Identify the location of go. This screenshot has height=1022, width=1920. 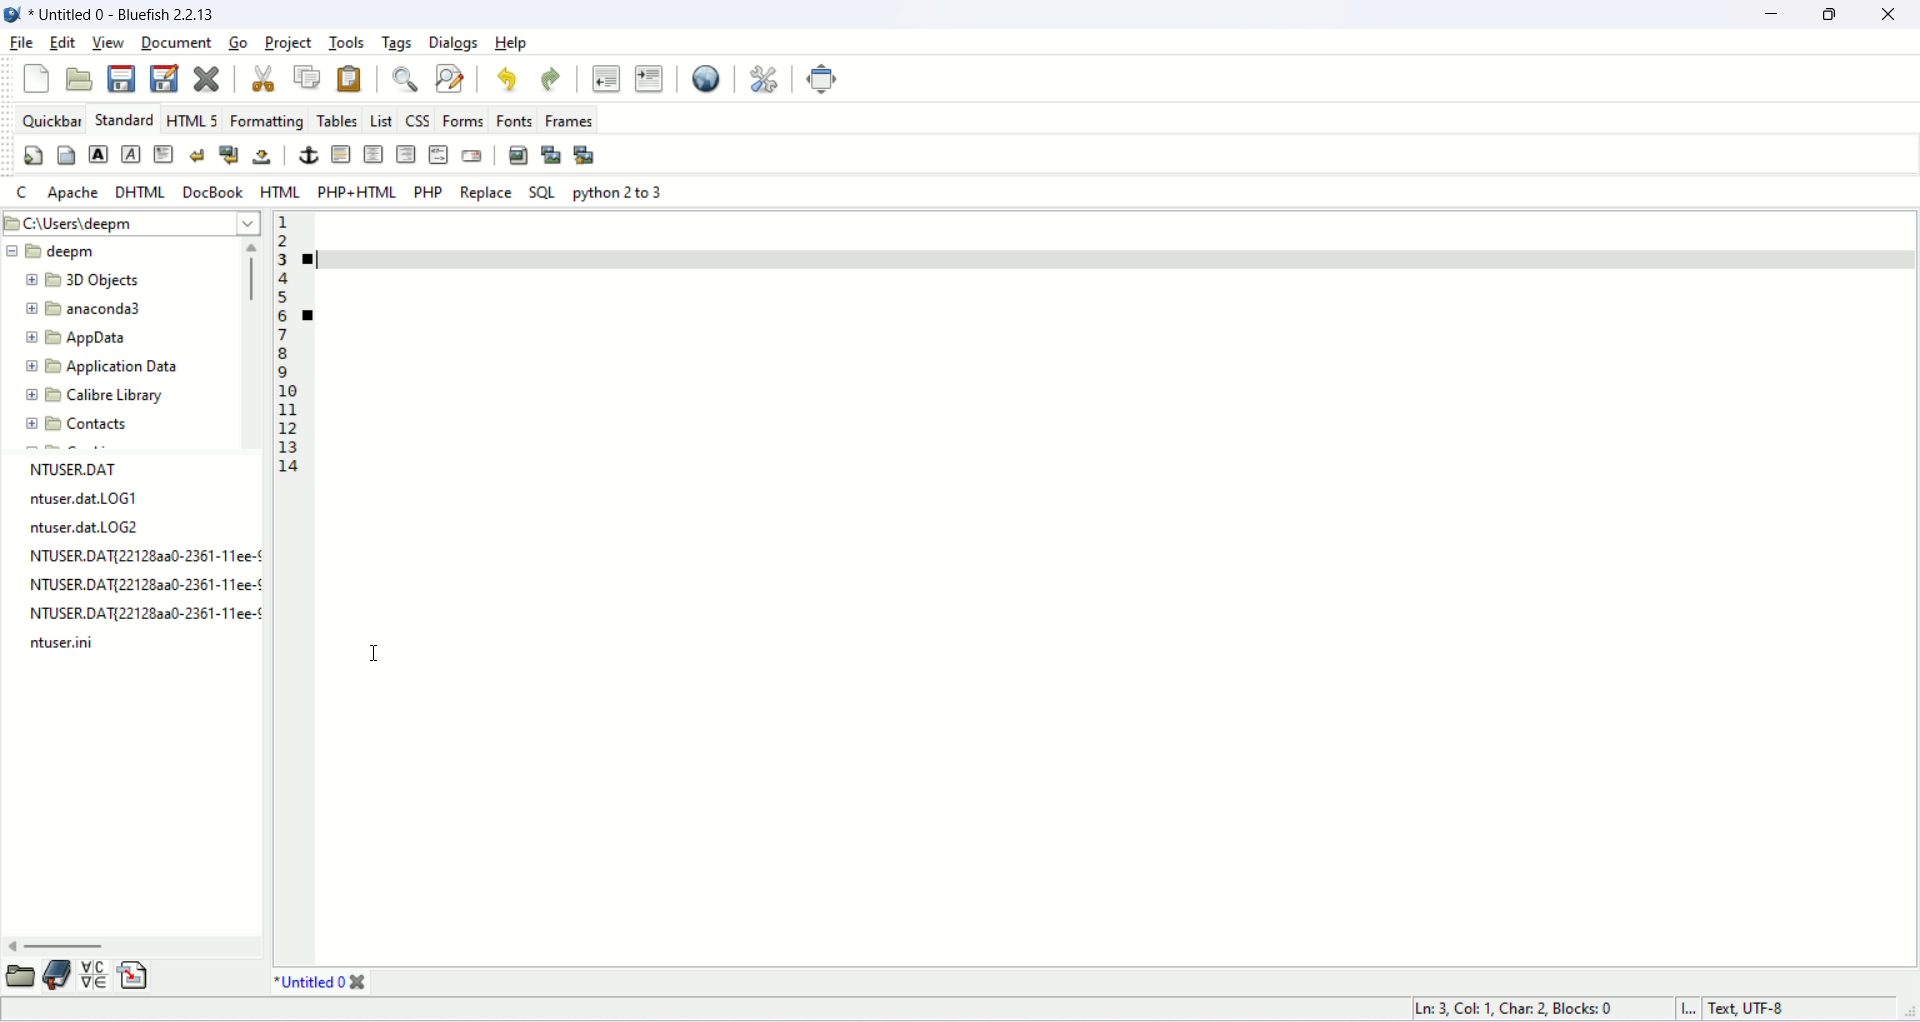
(238, 43).